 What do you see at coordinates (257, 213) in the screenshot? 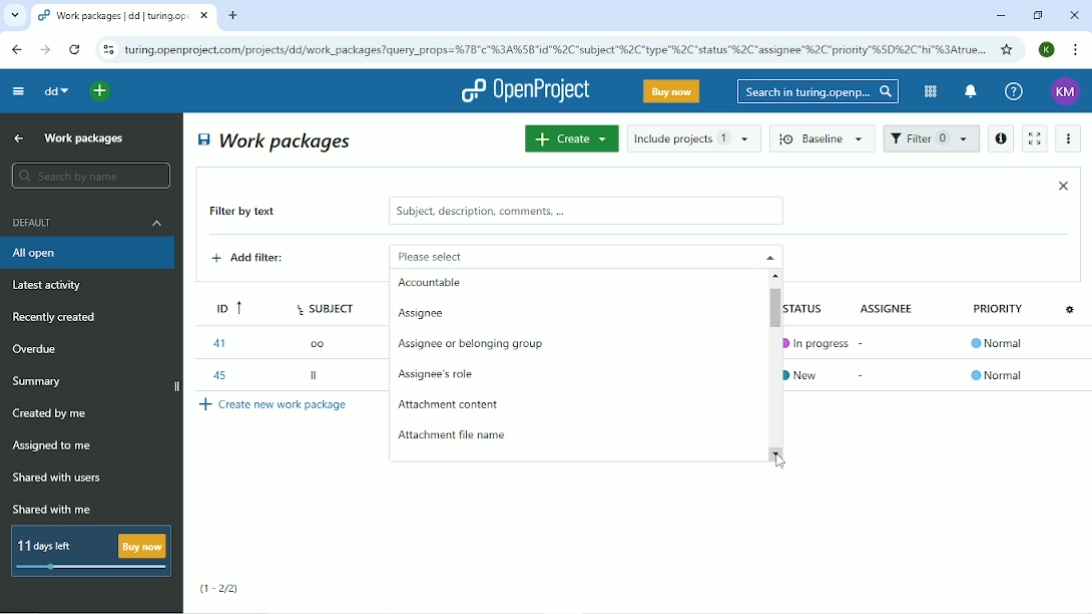
I see `Filter by text` at bounding box center [257, 213].